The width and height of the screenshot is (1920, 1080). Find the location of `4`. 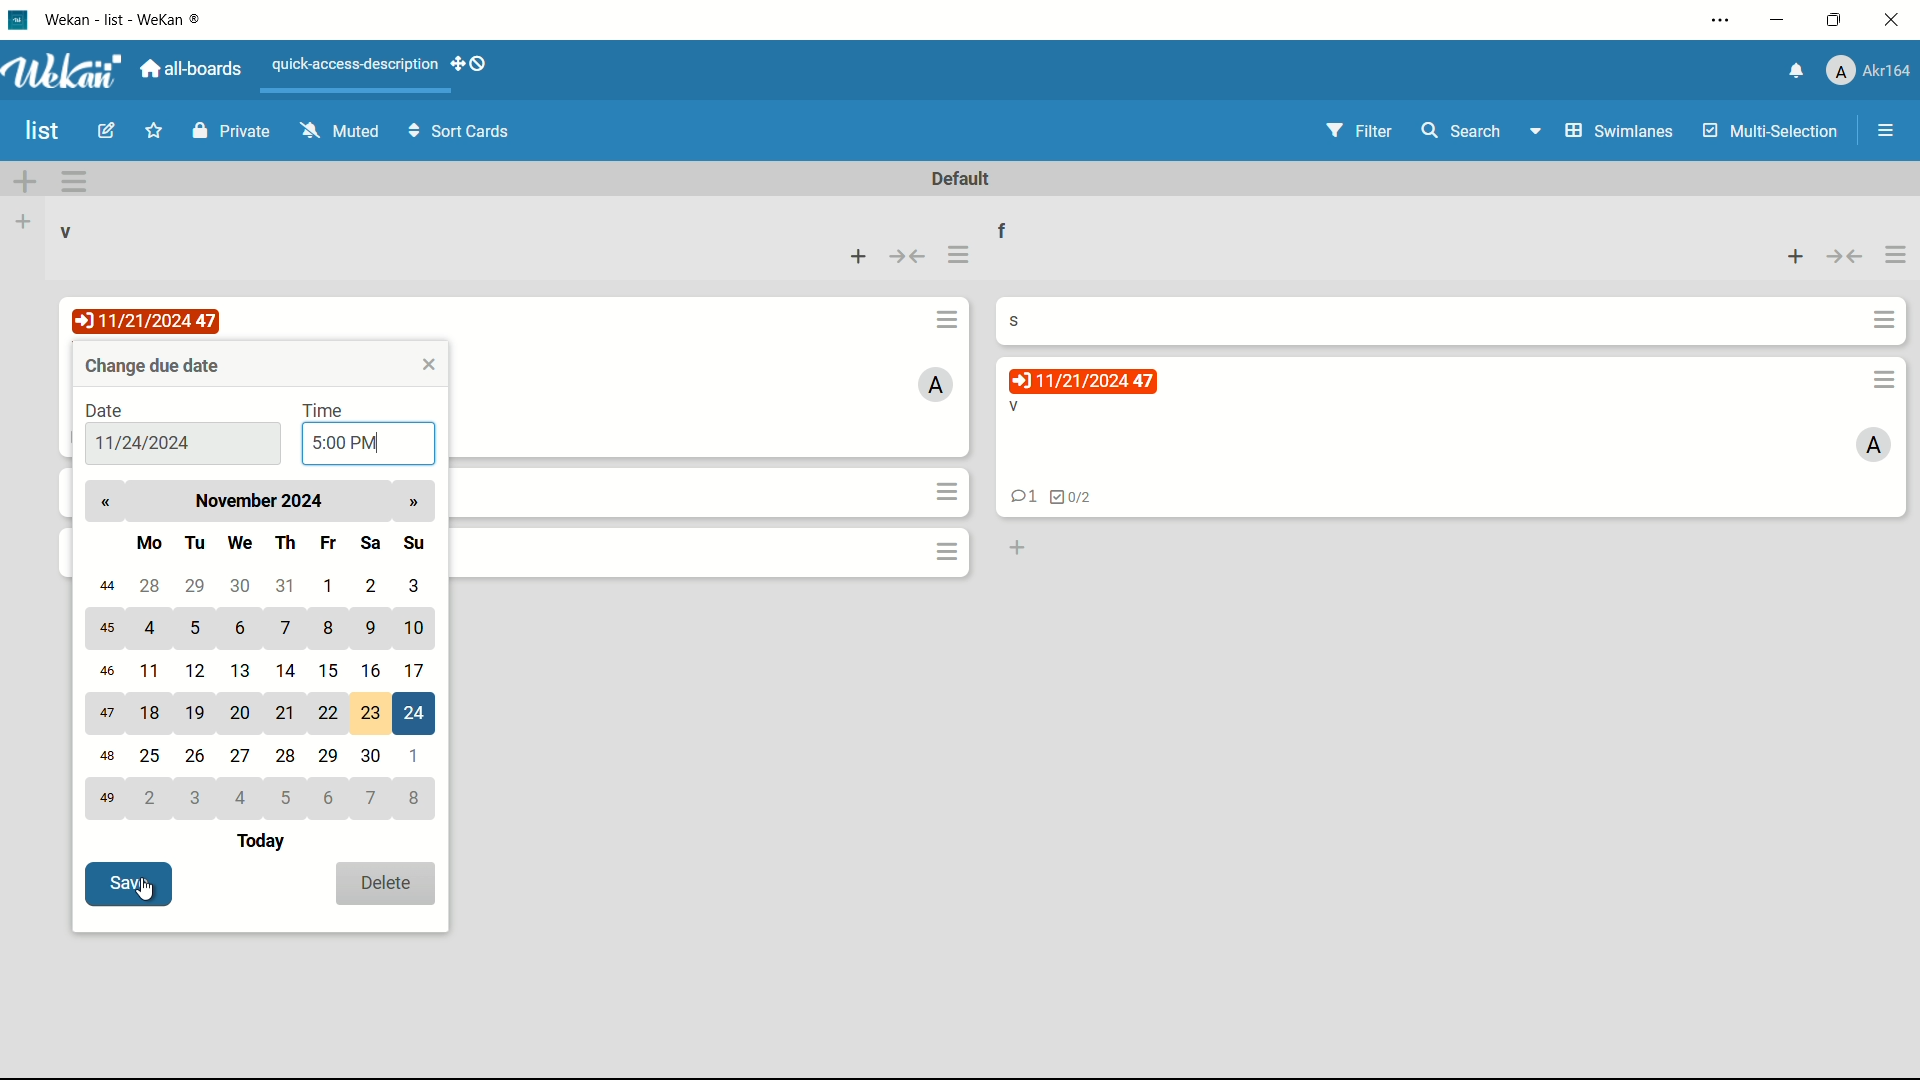

4 is located at coordinates (153, 626).